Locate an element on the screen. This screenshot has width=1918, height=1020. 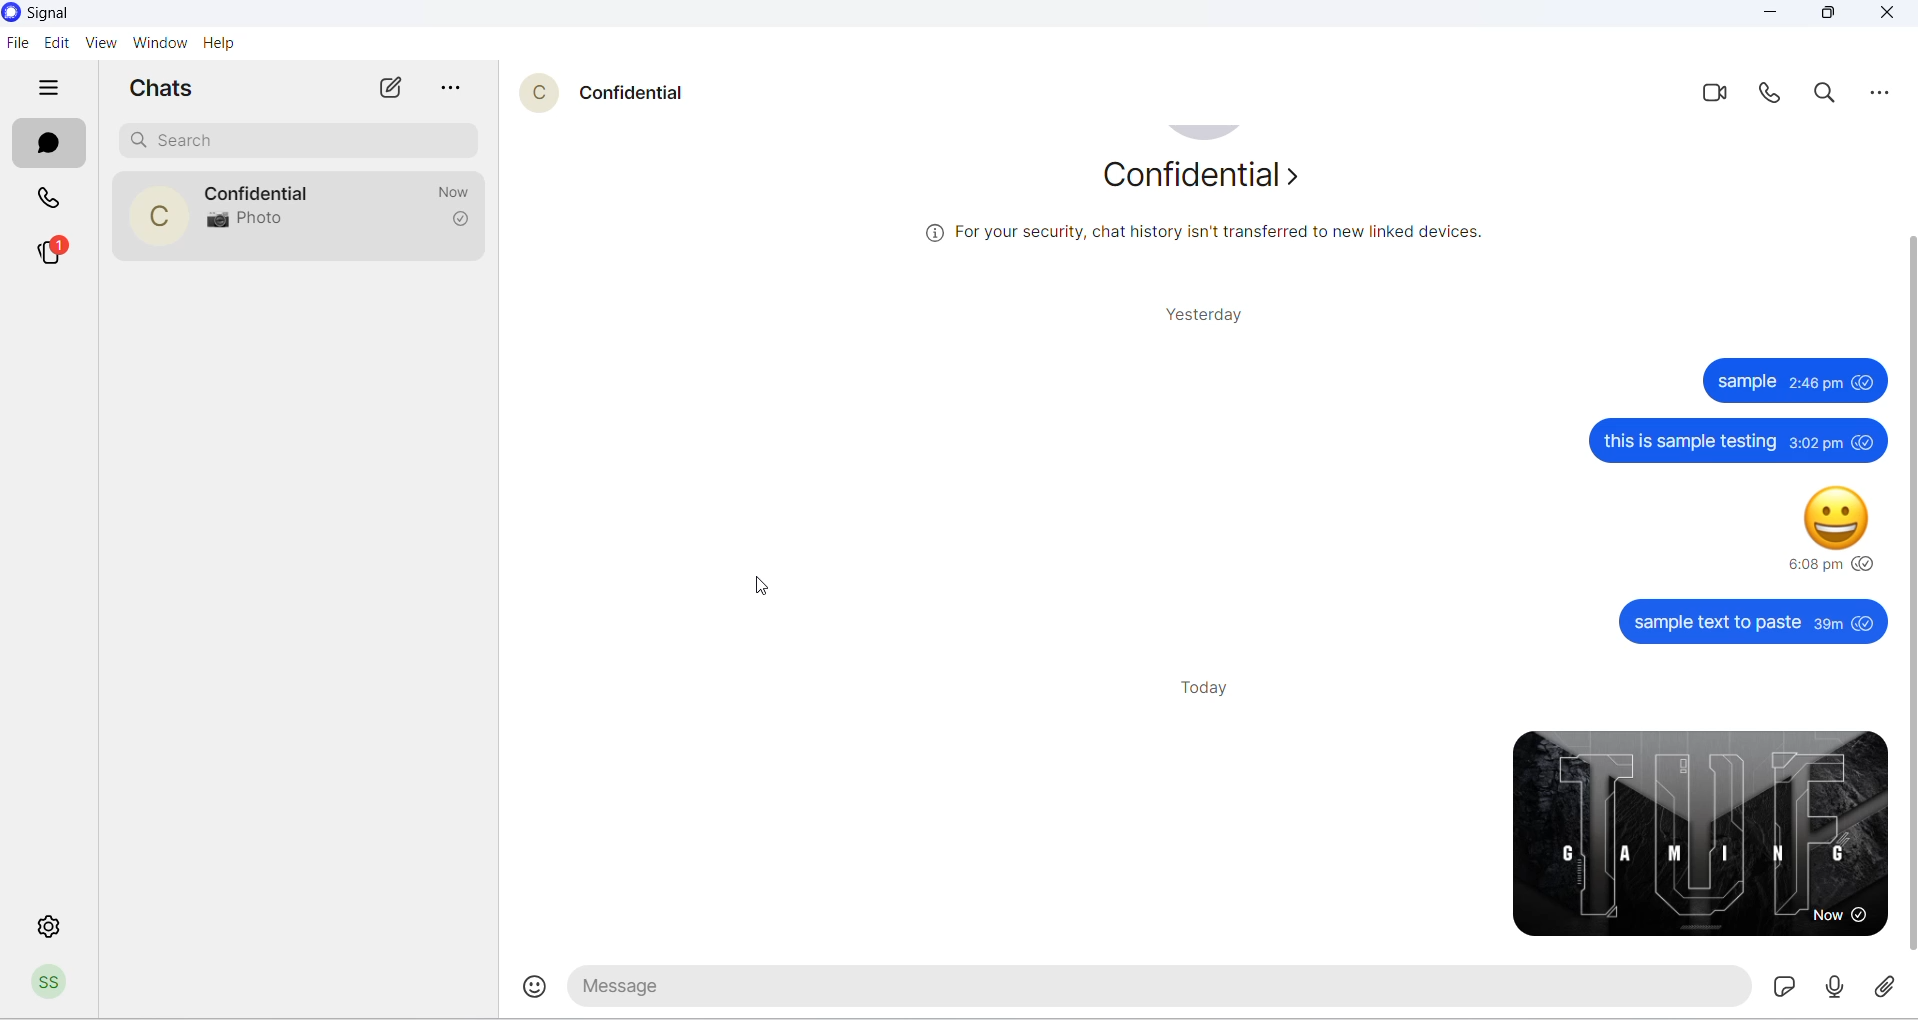
search in chats is located at coordinates (1832, 98).